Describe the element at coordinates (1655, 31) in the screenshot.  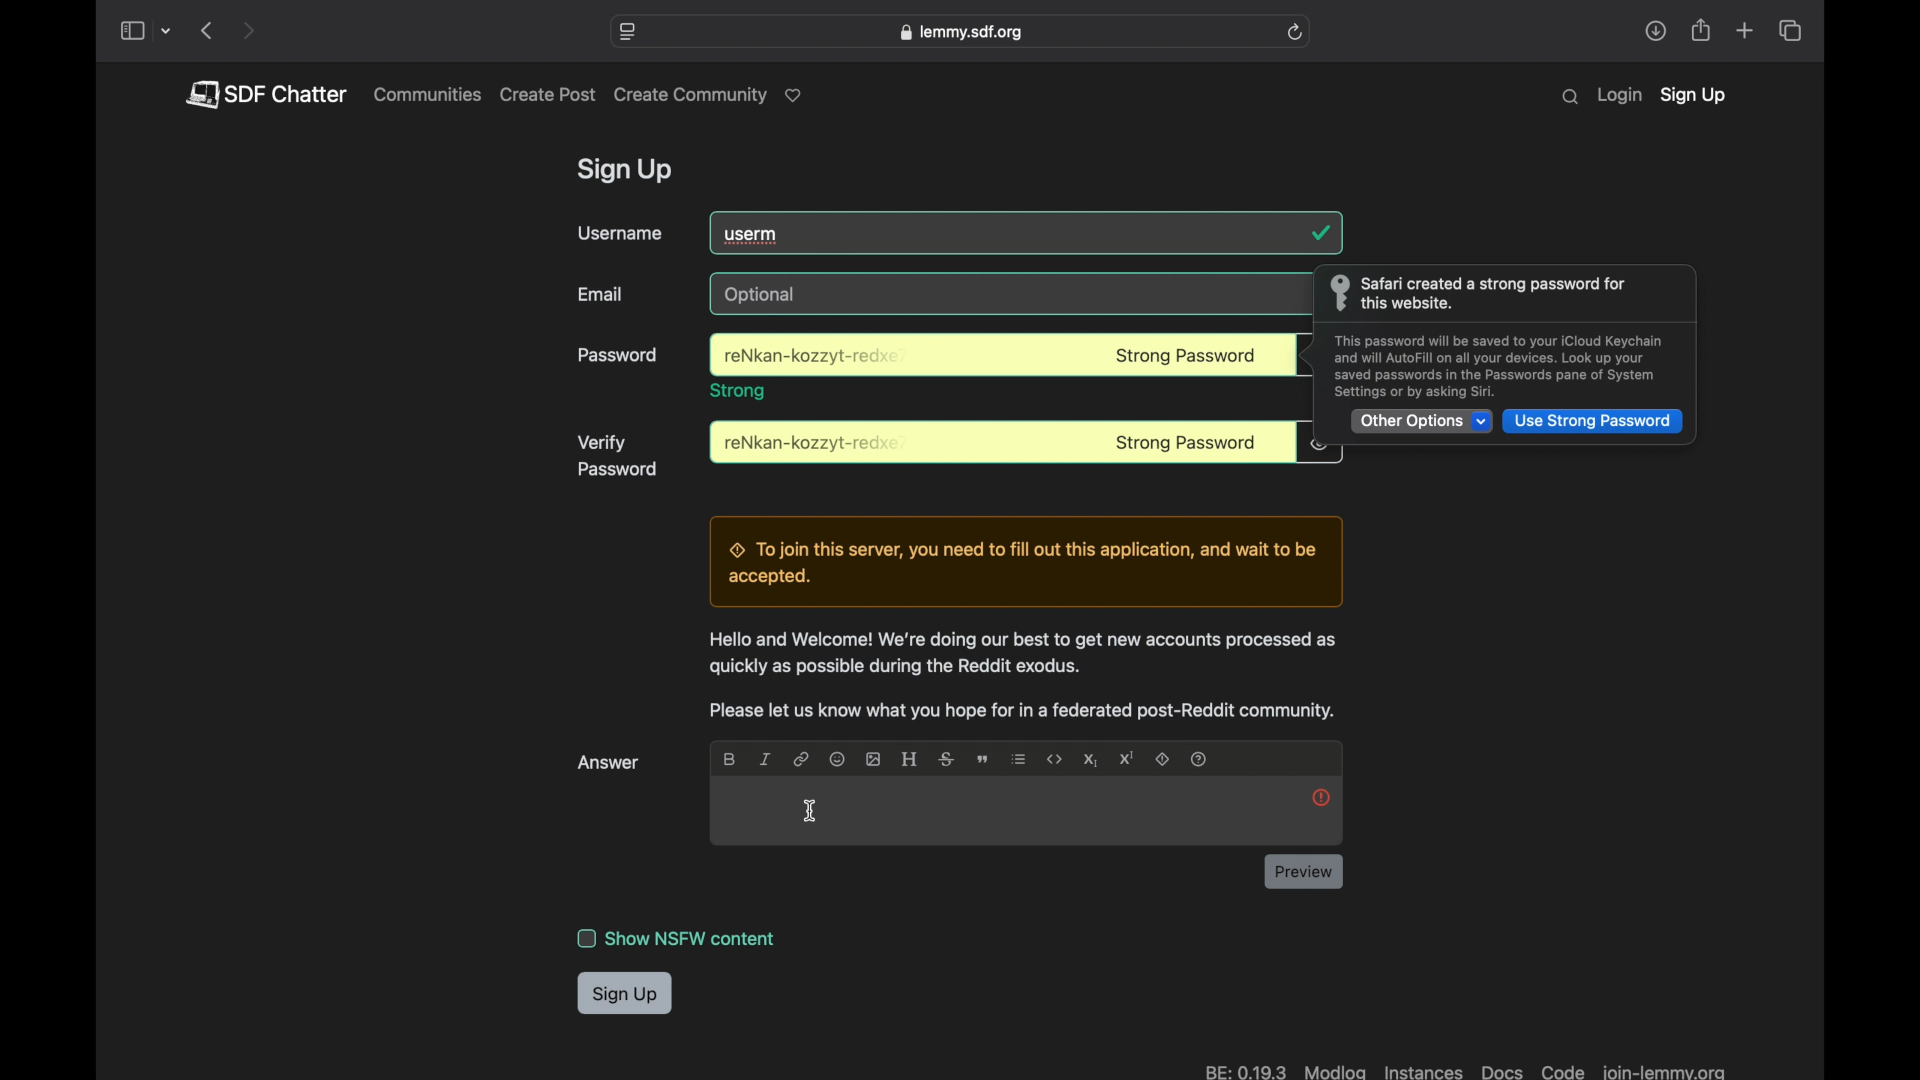
I see `share` at that location.